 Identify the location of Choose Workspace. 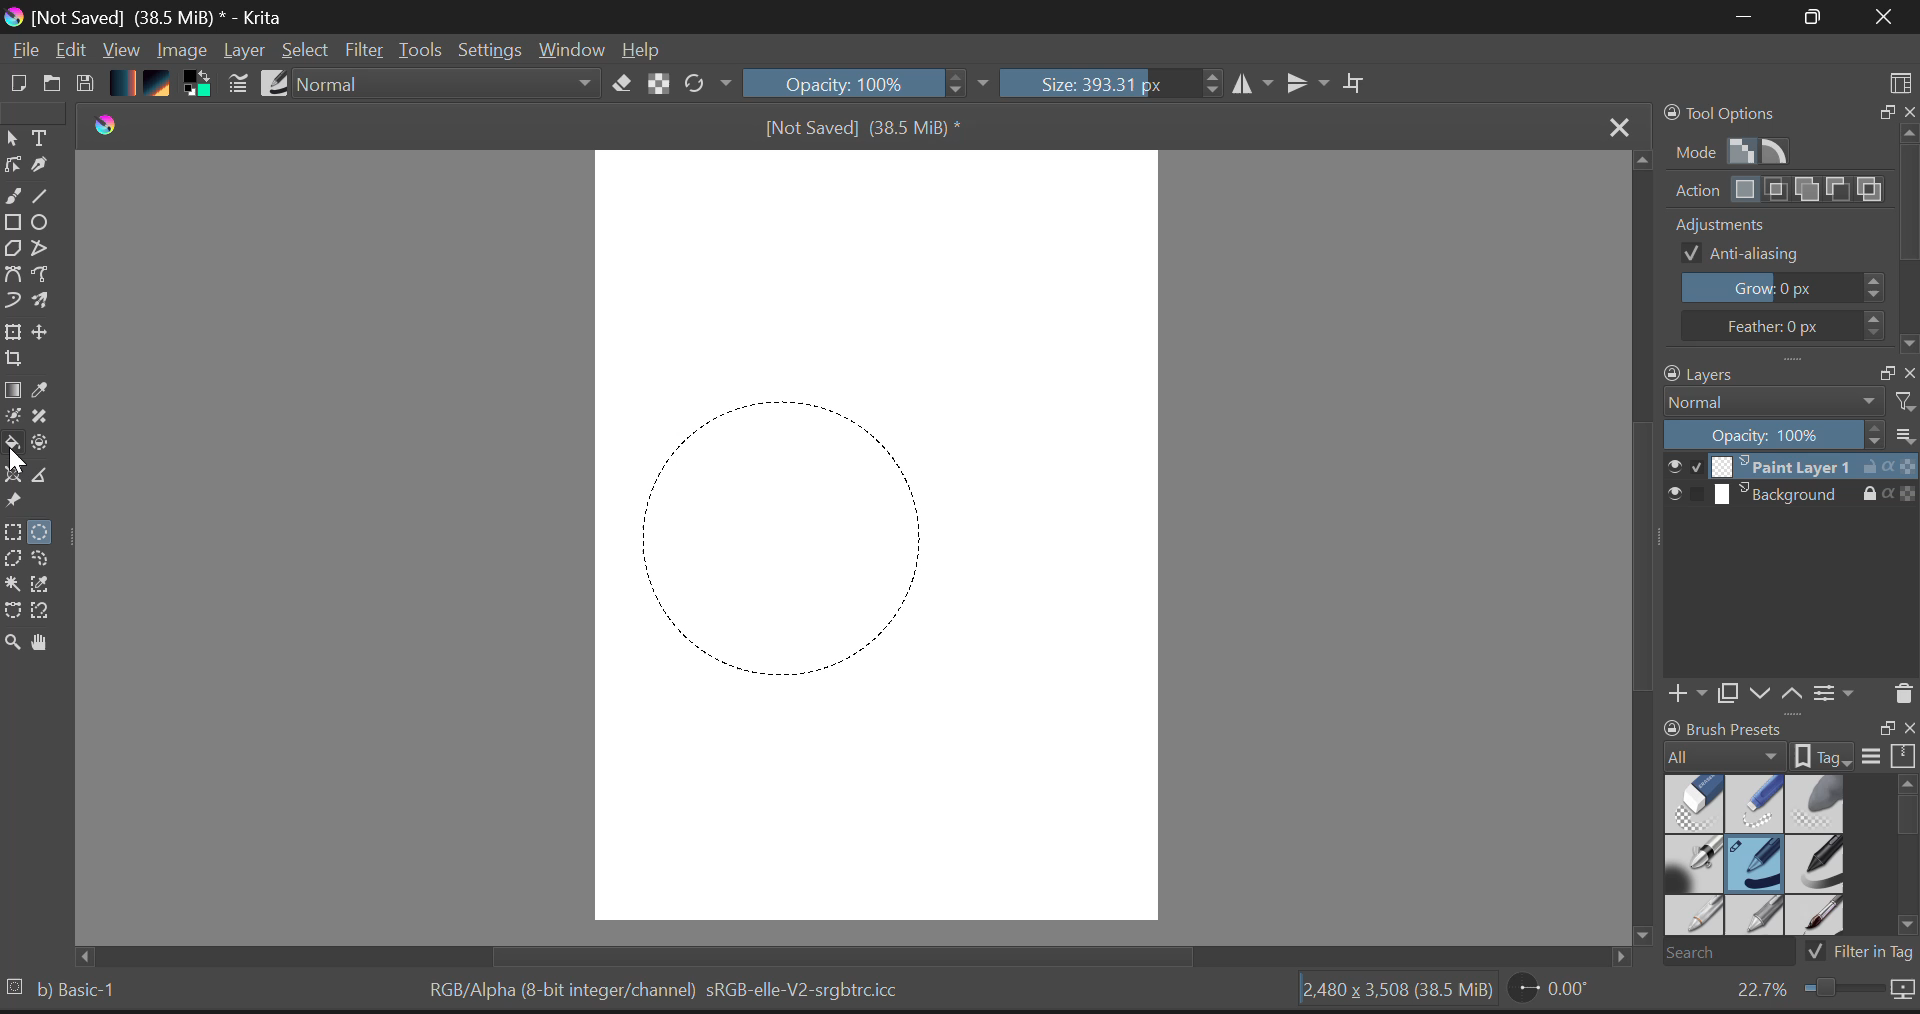
(1900, 76).